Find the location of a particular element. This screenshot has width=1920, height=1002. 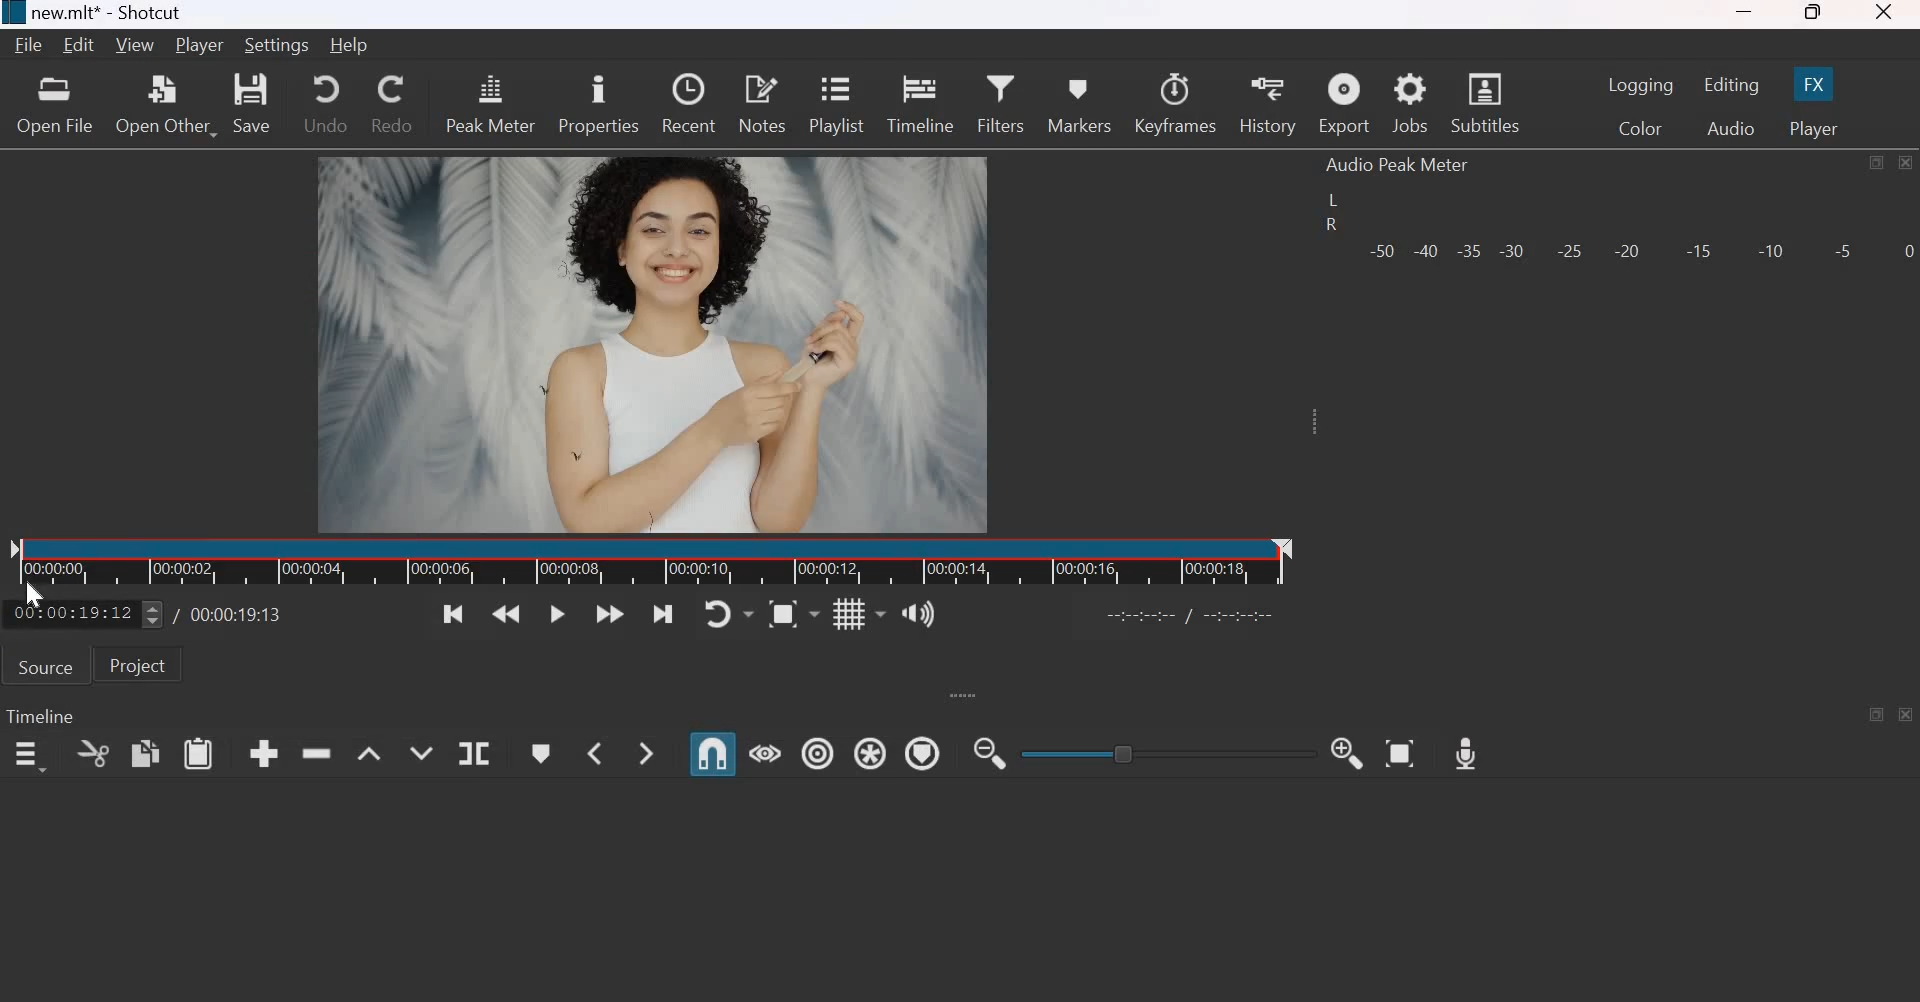

Show the volume control is located at coordinates (923, 611).